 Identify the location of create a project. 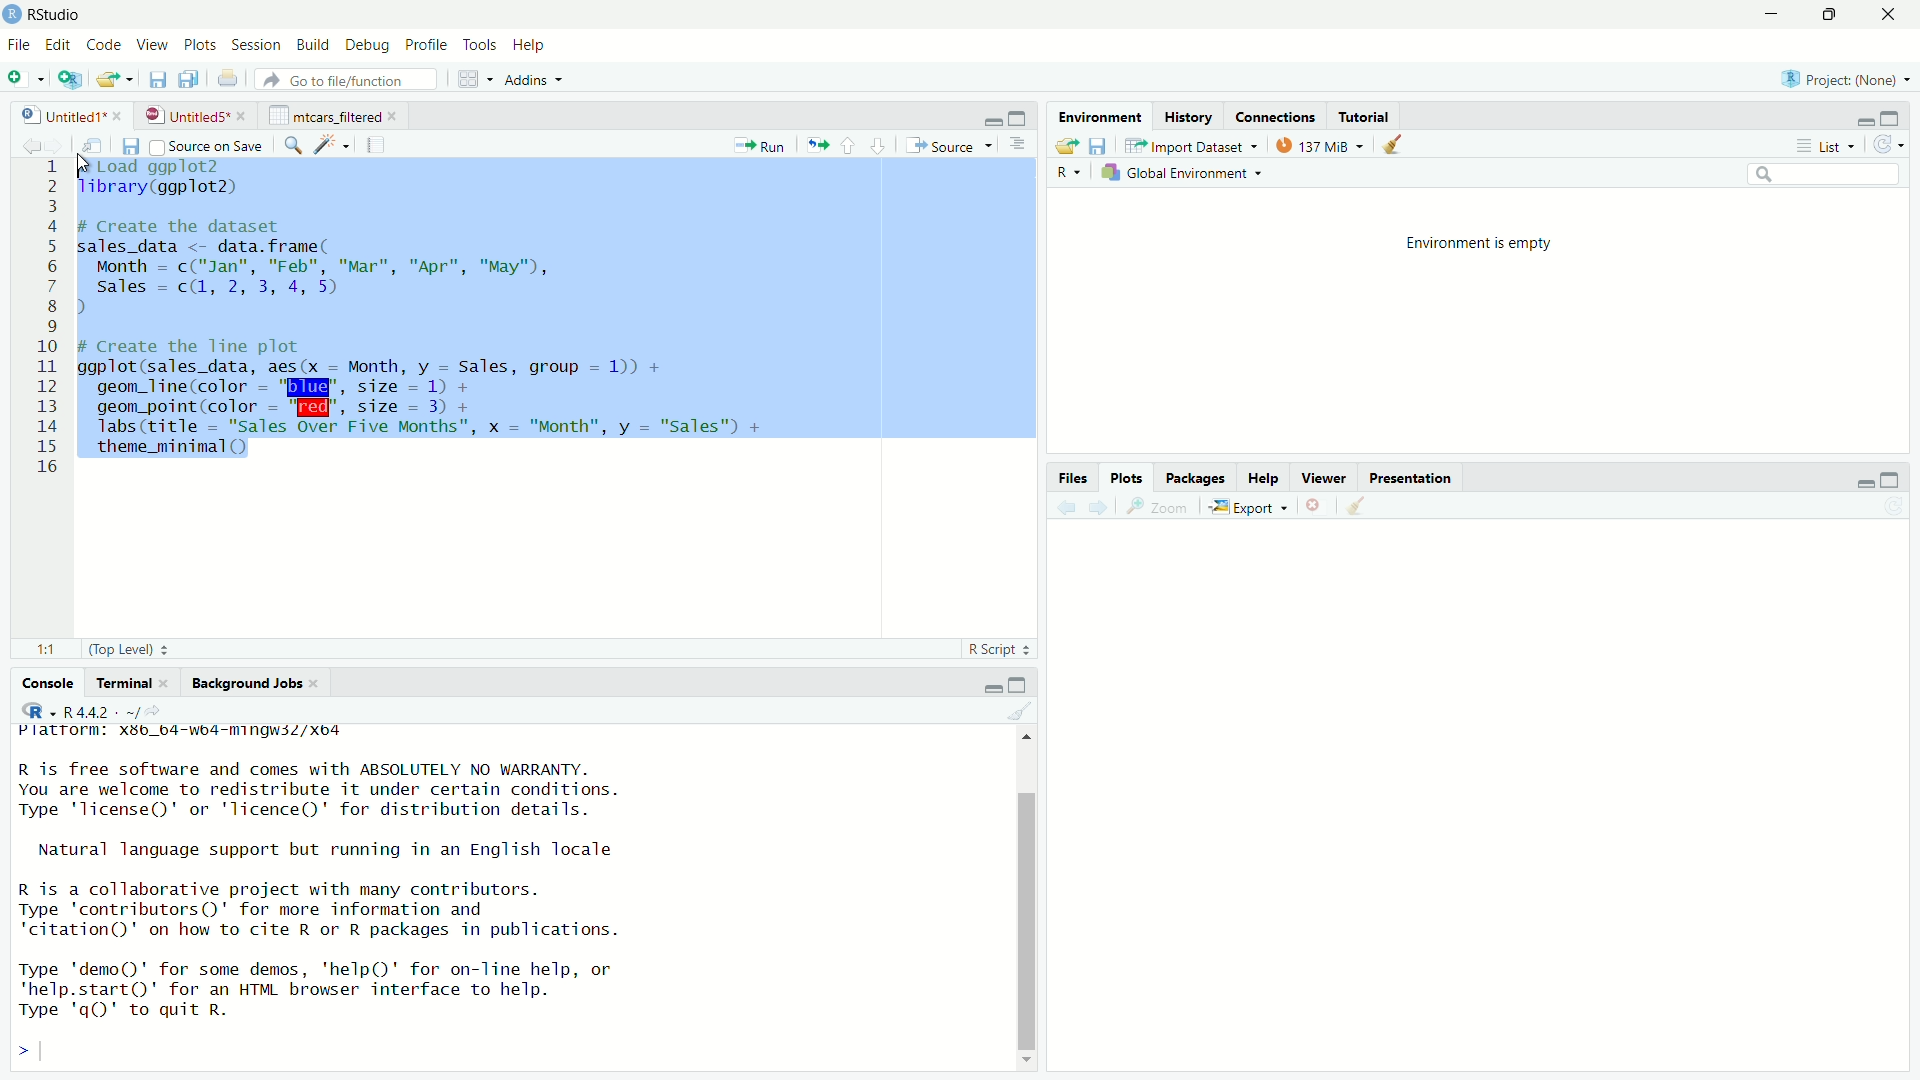
(70, 79).